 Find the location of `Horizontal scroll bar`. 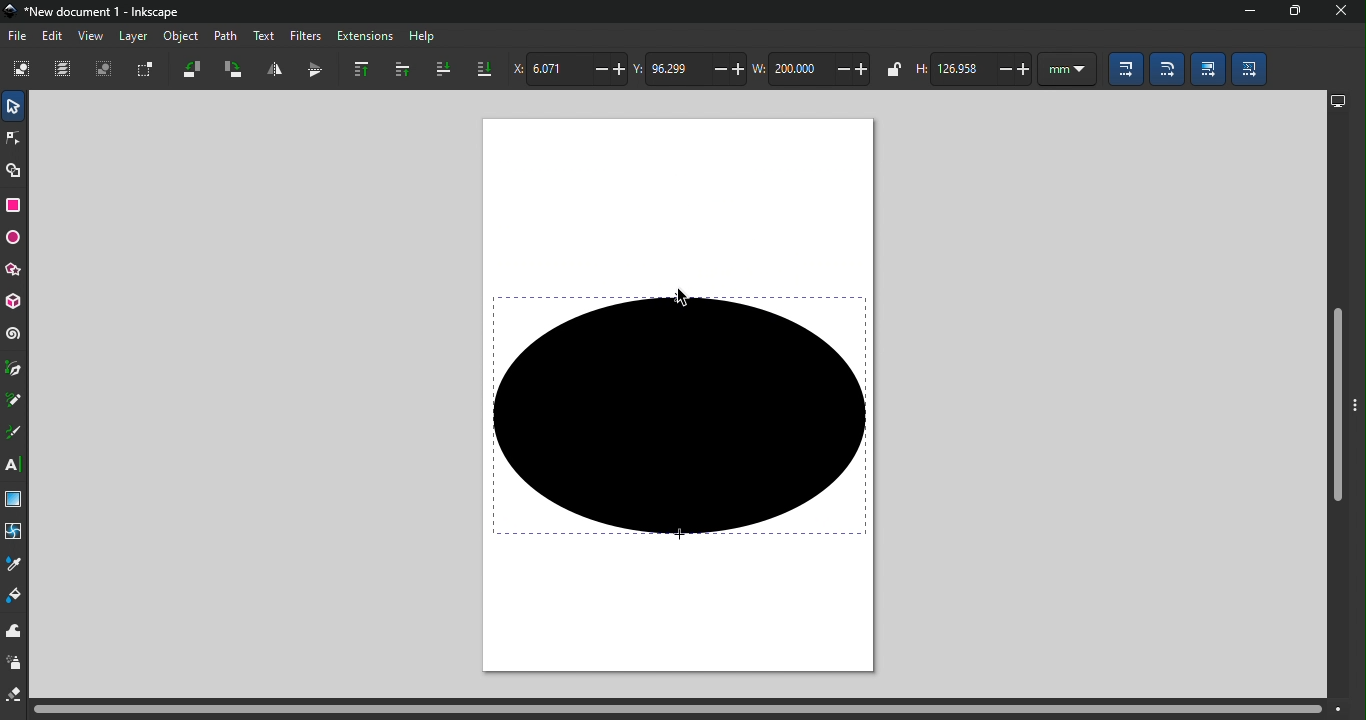

Horizontal scroll bar is located at coordinates (689, 710).